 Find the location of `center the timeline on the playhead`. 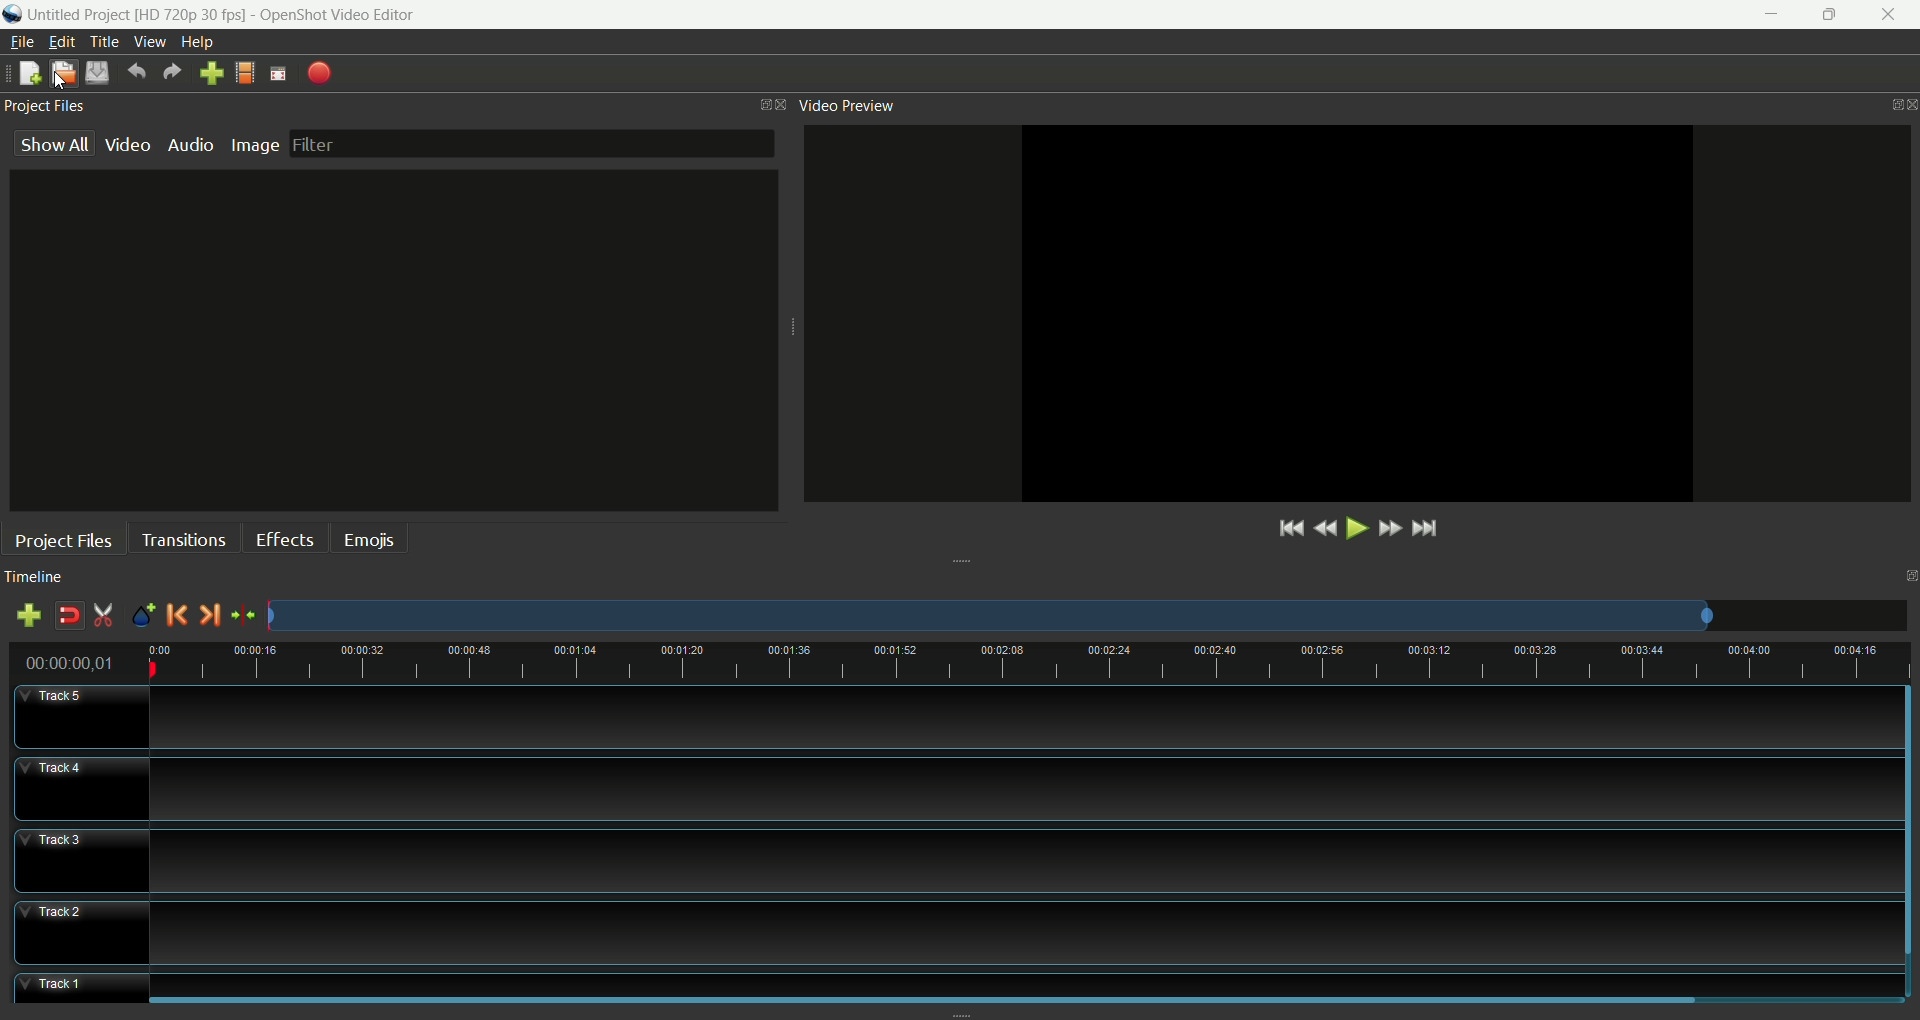

center the timeline on the playhead is located at coordinates (243, 616).